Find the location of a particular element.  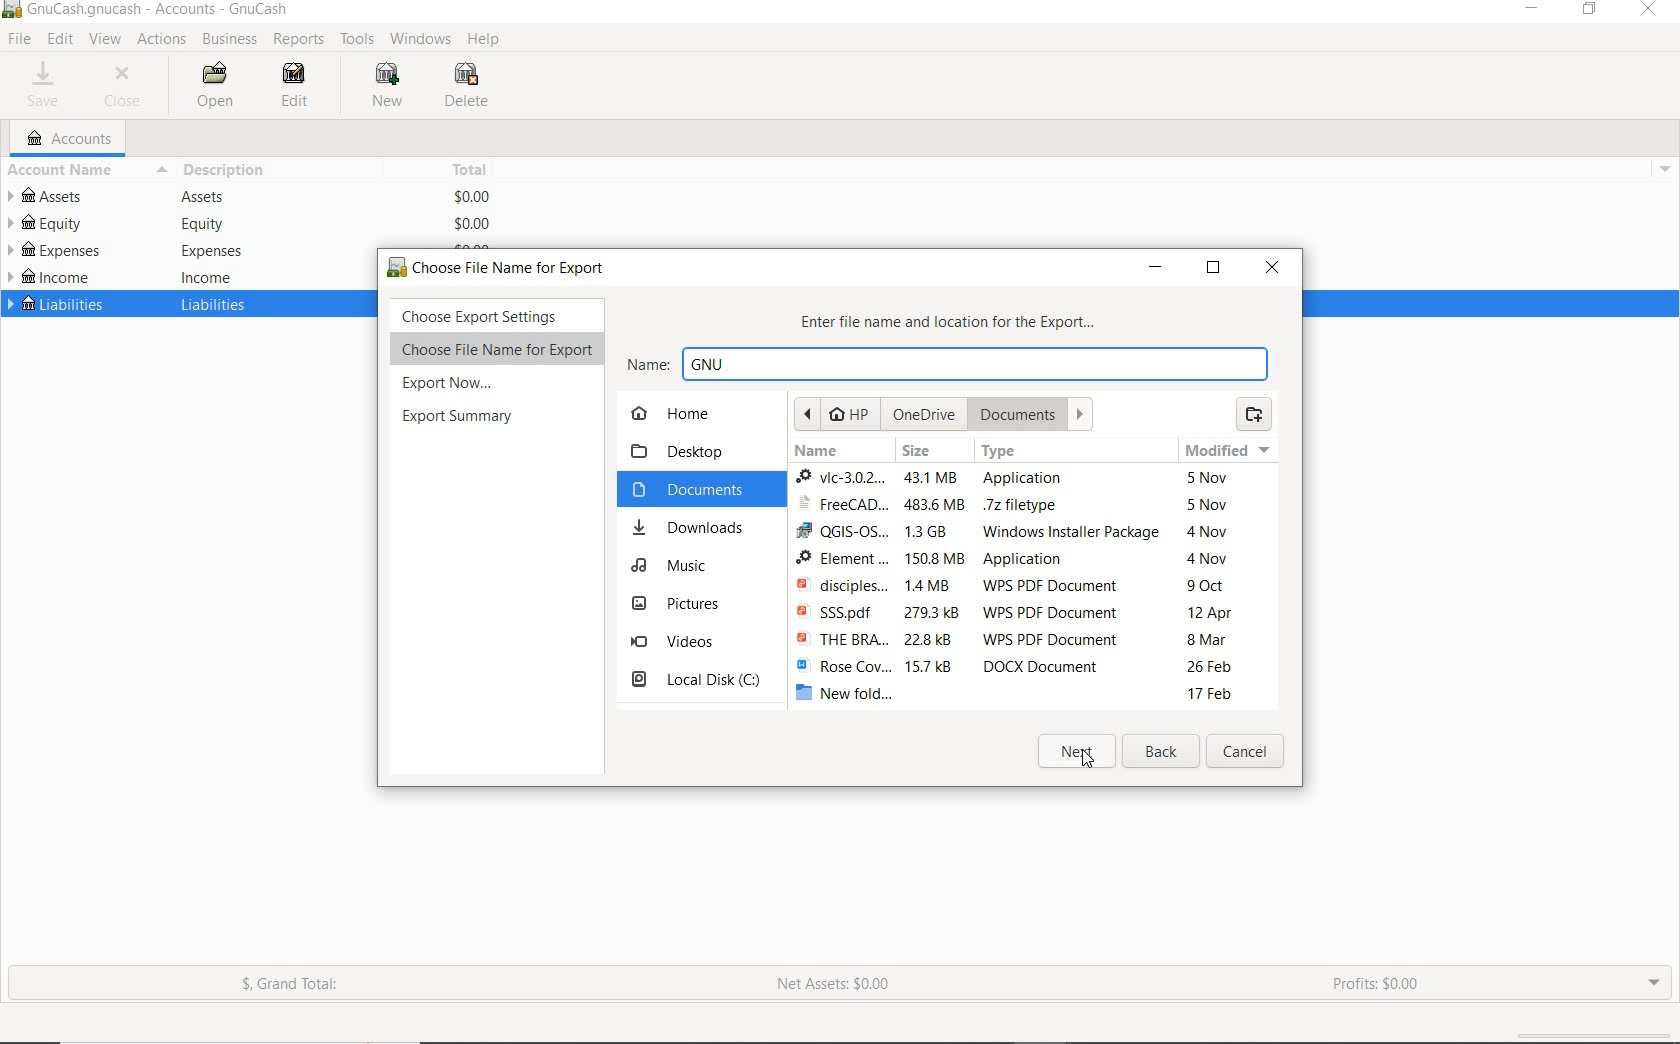

PROFITS is located at coordinates (1377, 983).